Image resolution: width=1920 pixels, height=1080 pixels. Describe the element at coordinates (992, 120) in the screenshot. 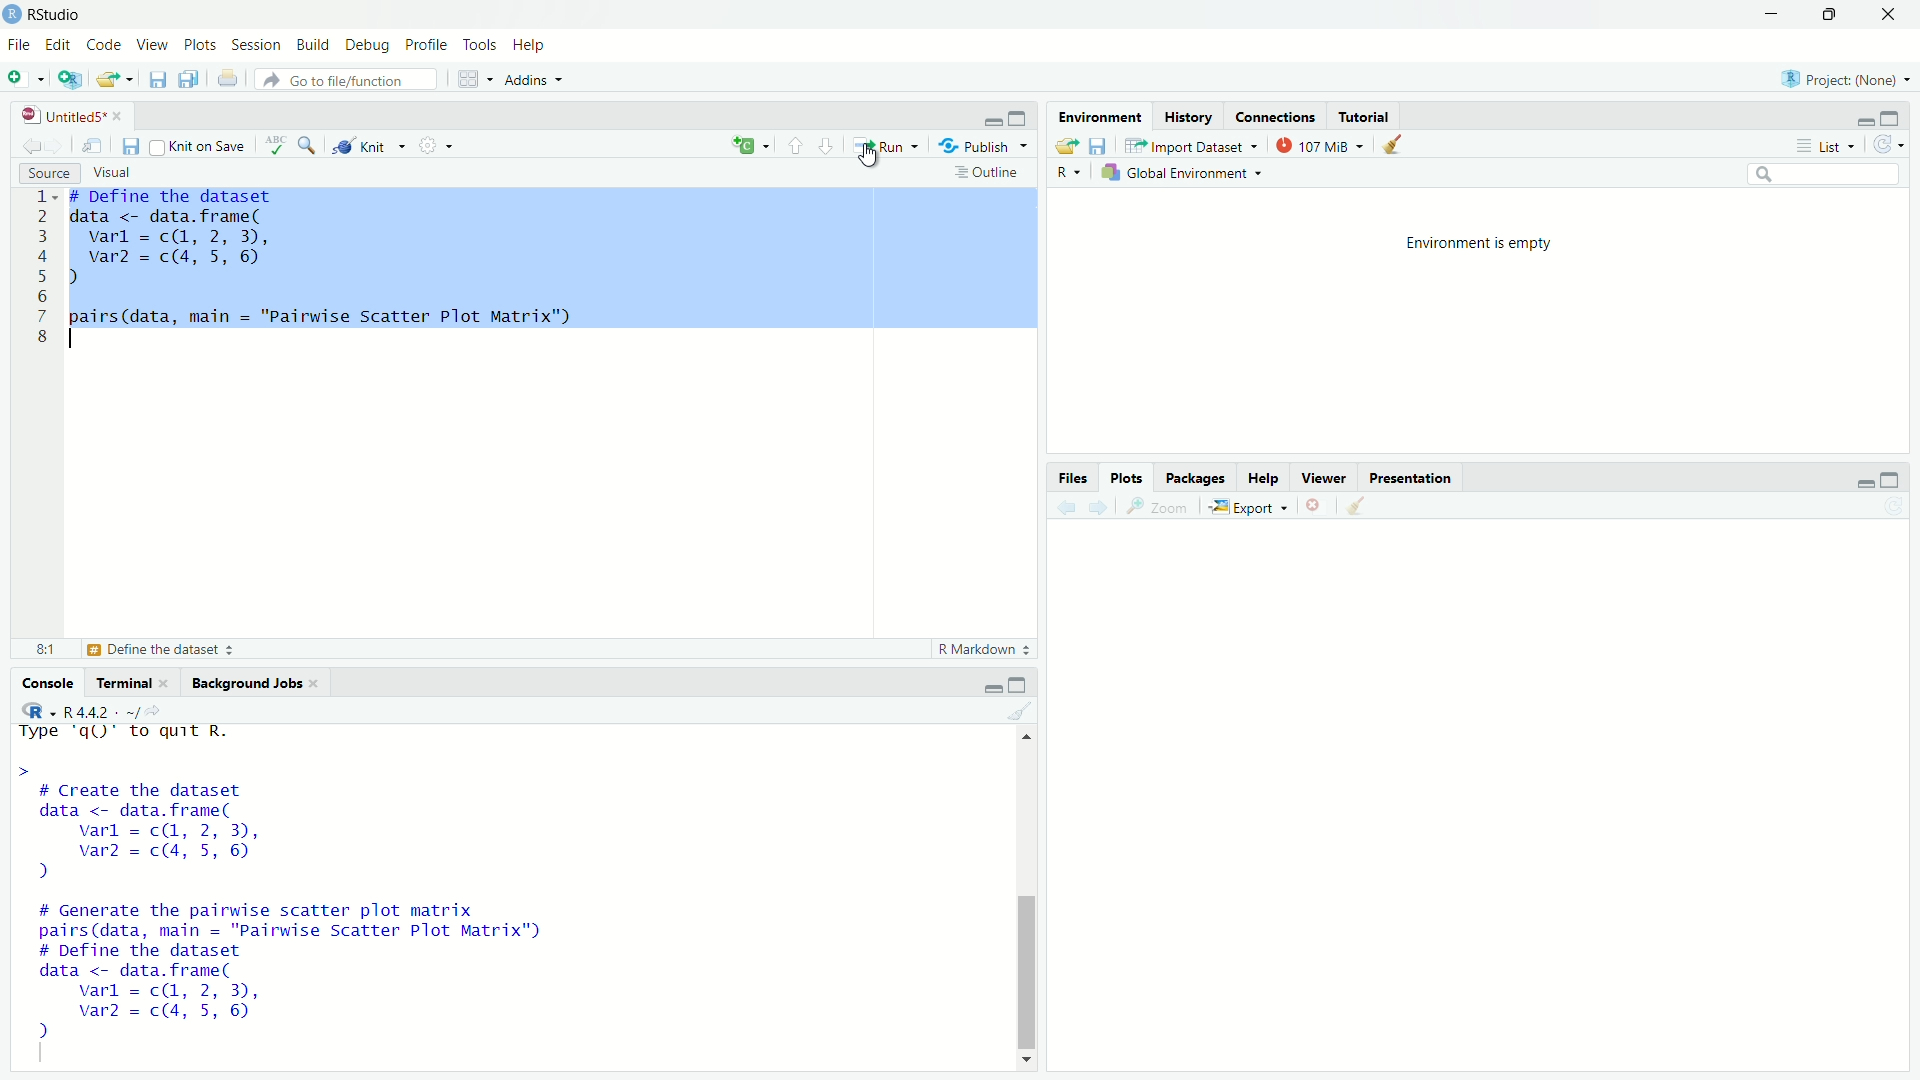

I see `Minimize` at that location.